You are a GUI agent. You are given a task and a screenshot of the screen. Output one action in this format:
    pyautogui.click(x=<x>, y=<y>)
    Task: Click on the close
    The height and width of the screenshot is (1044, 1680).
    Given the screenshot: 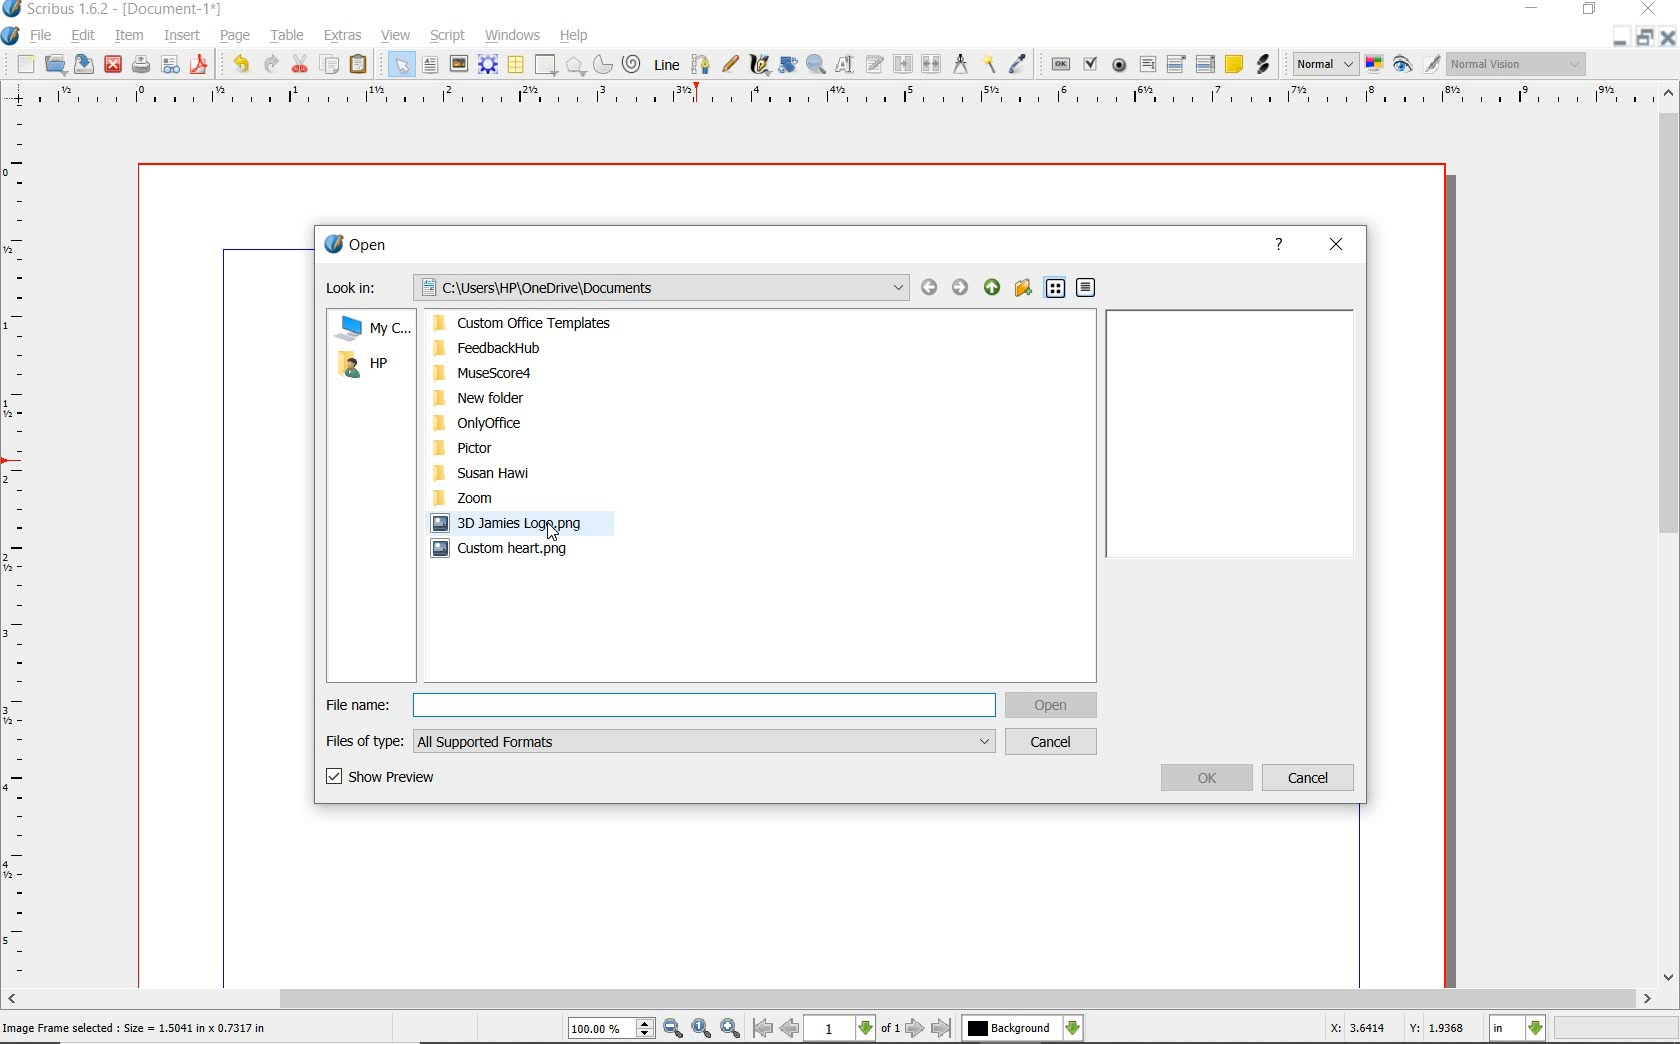 What is the action you would take?
    pyautogui.click(x=1667, y=38)
    